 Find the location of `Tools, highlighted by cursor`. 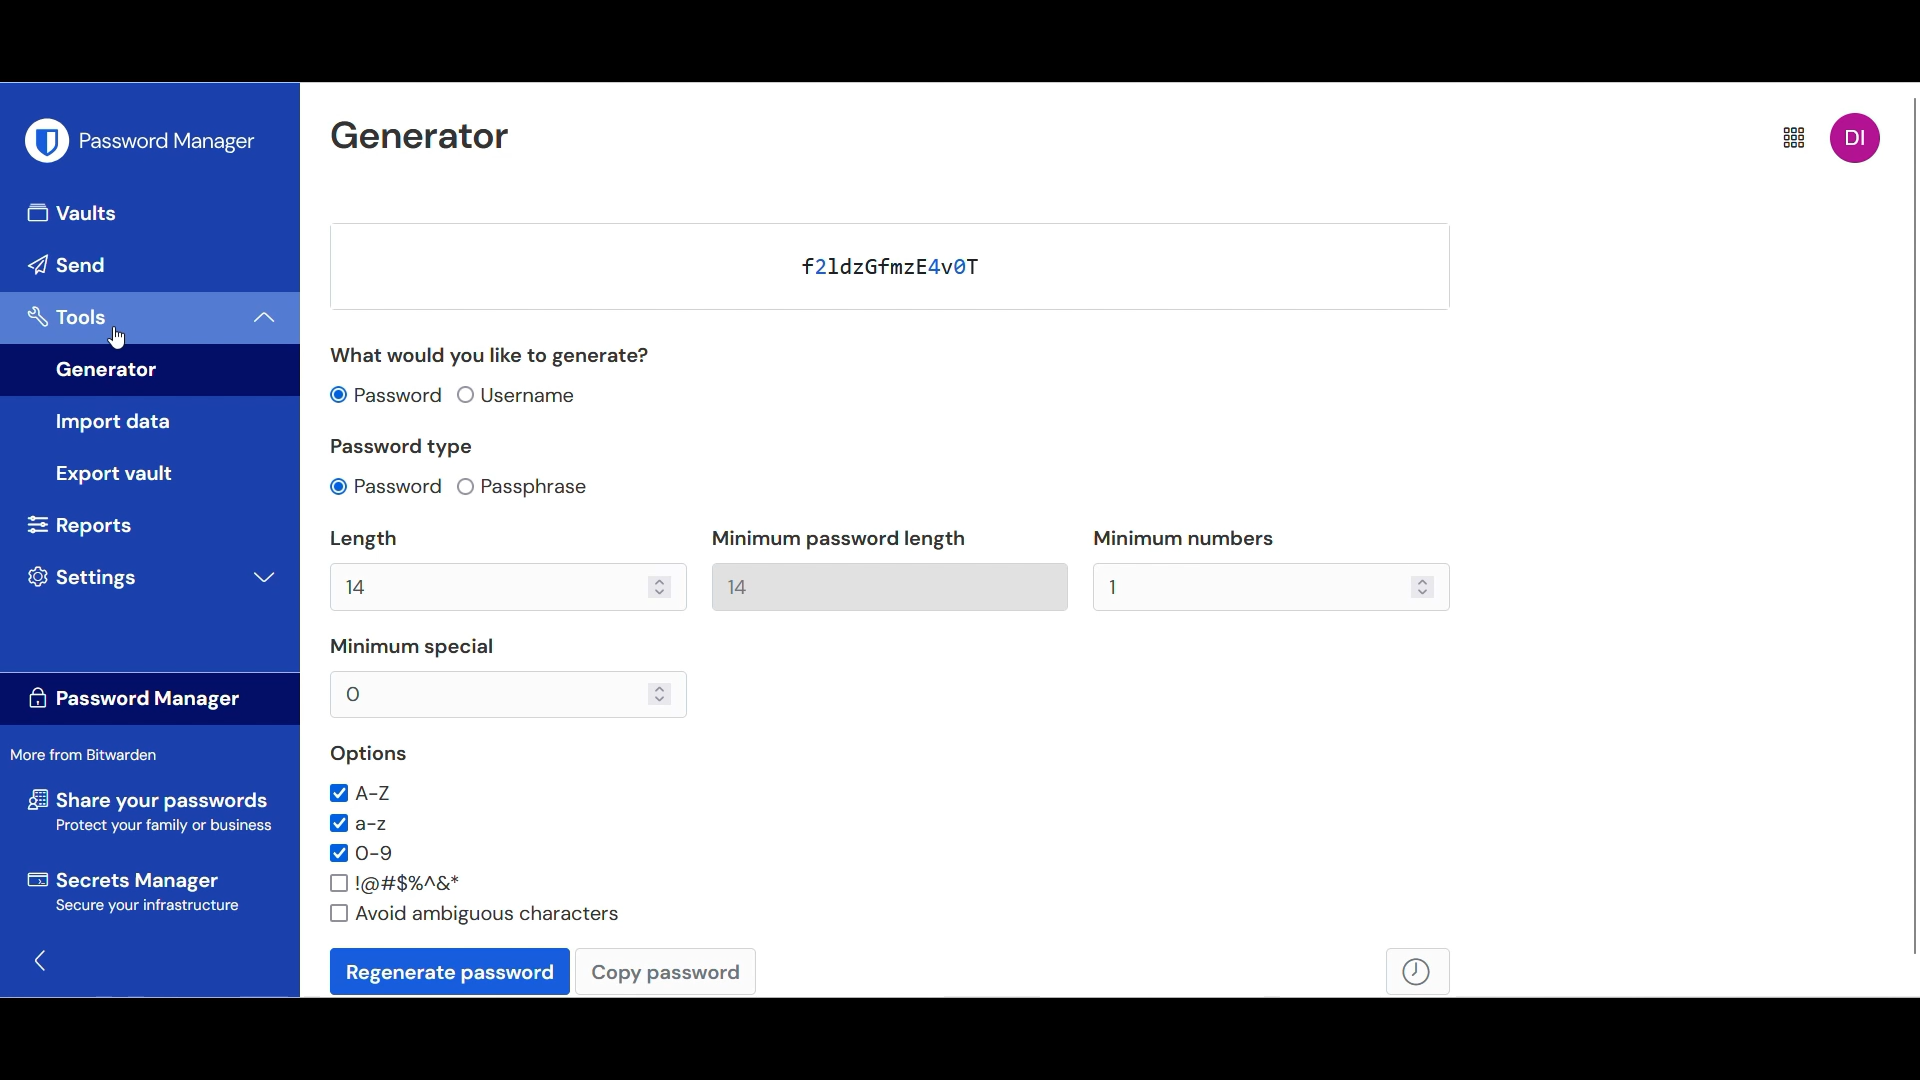

Tools, highlighted by cursor is located at coordinates (123, 319).